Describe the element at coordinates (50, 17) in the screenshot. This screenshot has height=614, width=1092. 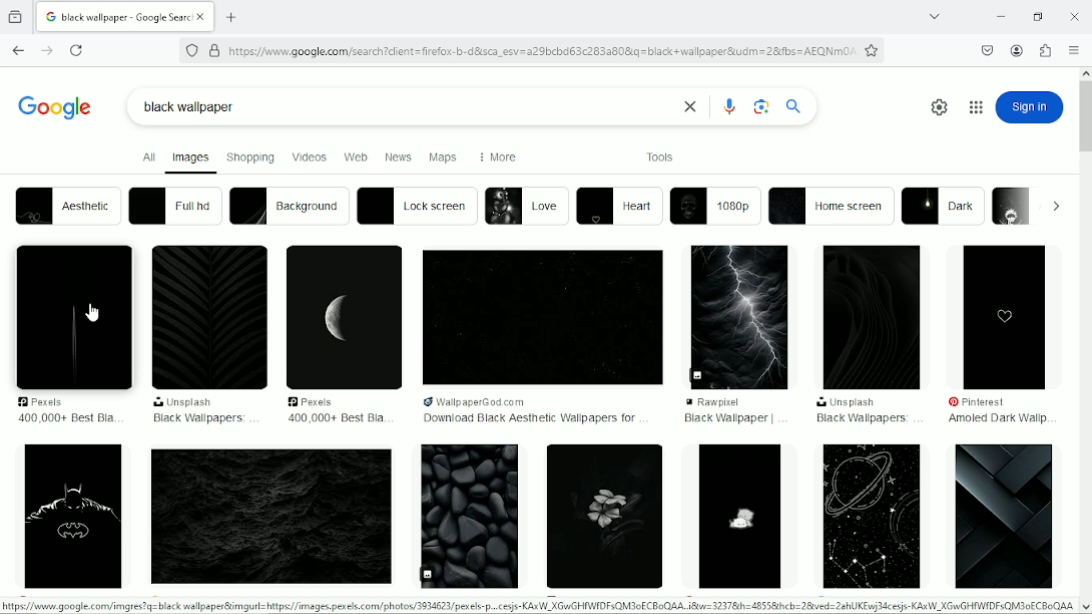
I see `google logo` at that location.